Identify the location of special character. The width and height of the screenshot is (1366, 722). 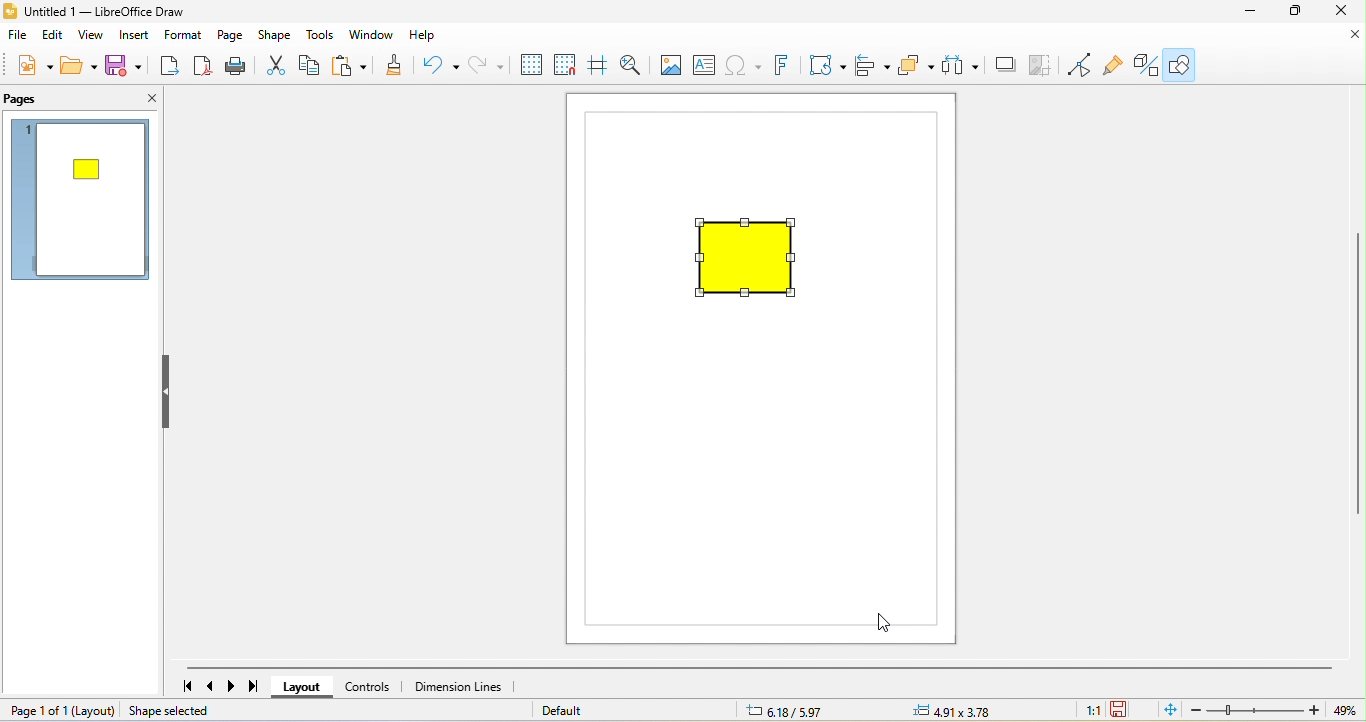
(742, 67).